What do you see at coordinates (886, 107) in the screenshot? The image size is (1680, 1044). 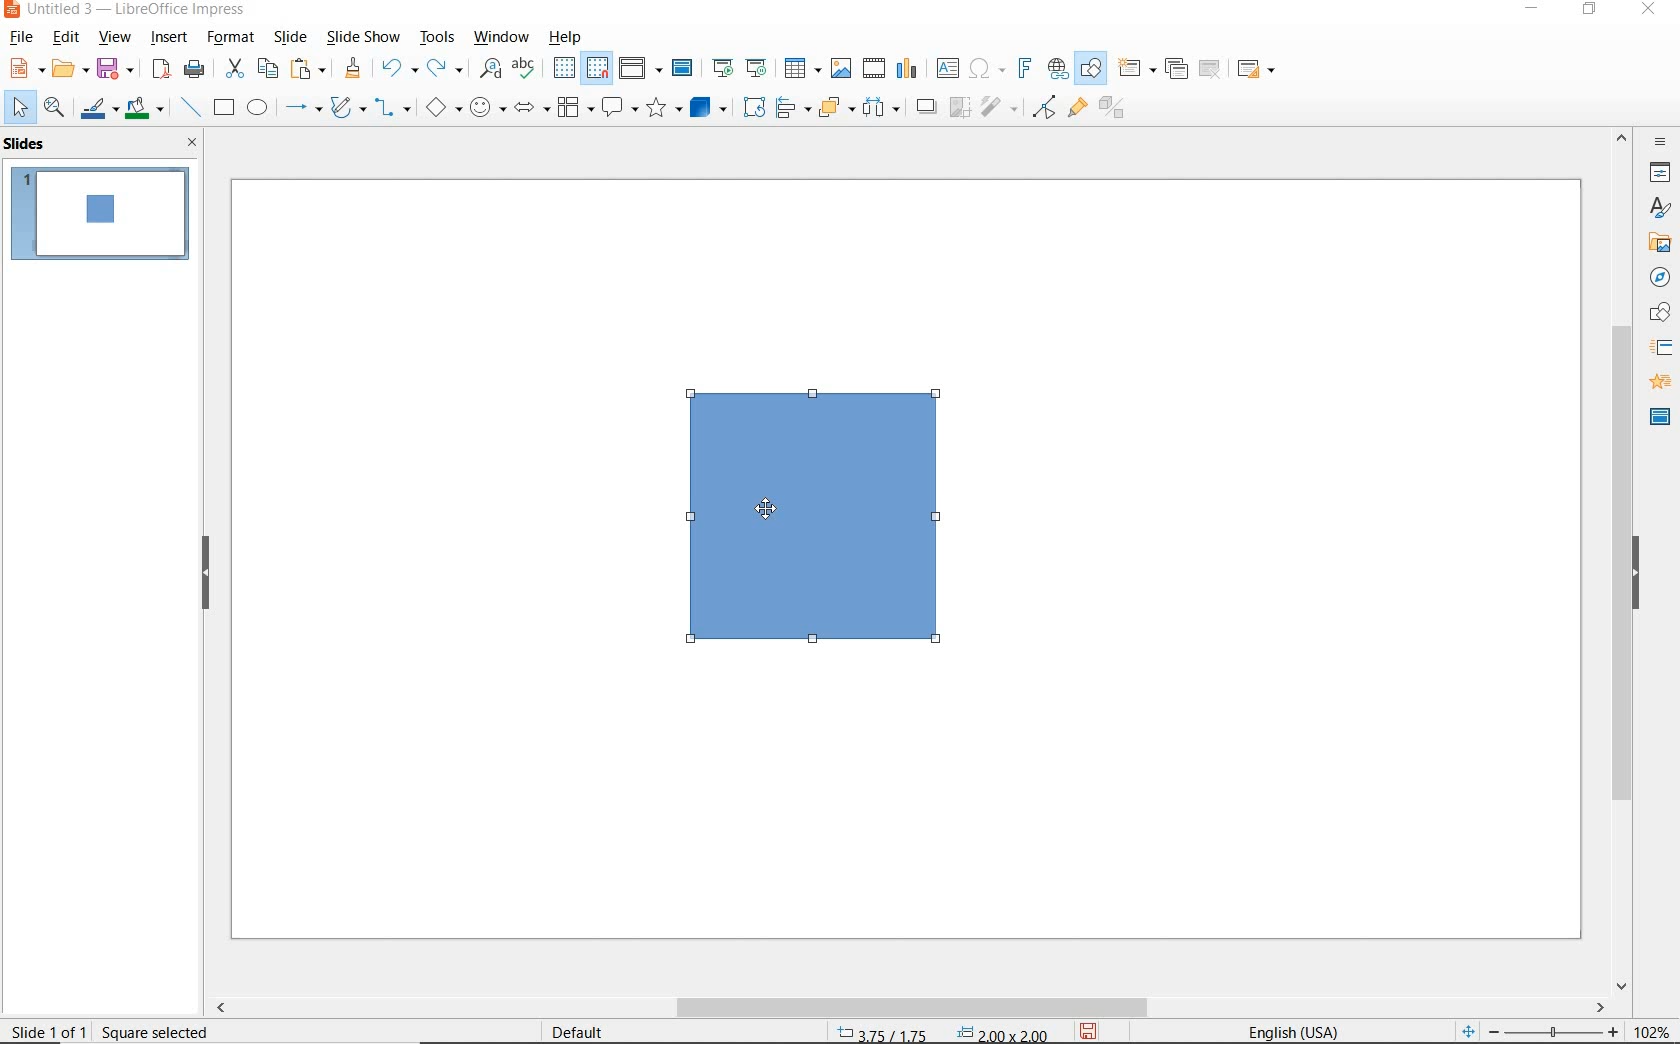 I see `three objects to distribute` at bounding box center [886, 107].